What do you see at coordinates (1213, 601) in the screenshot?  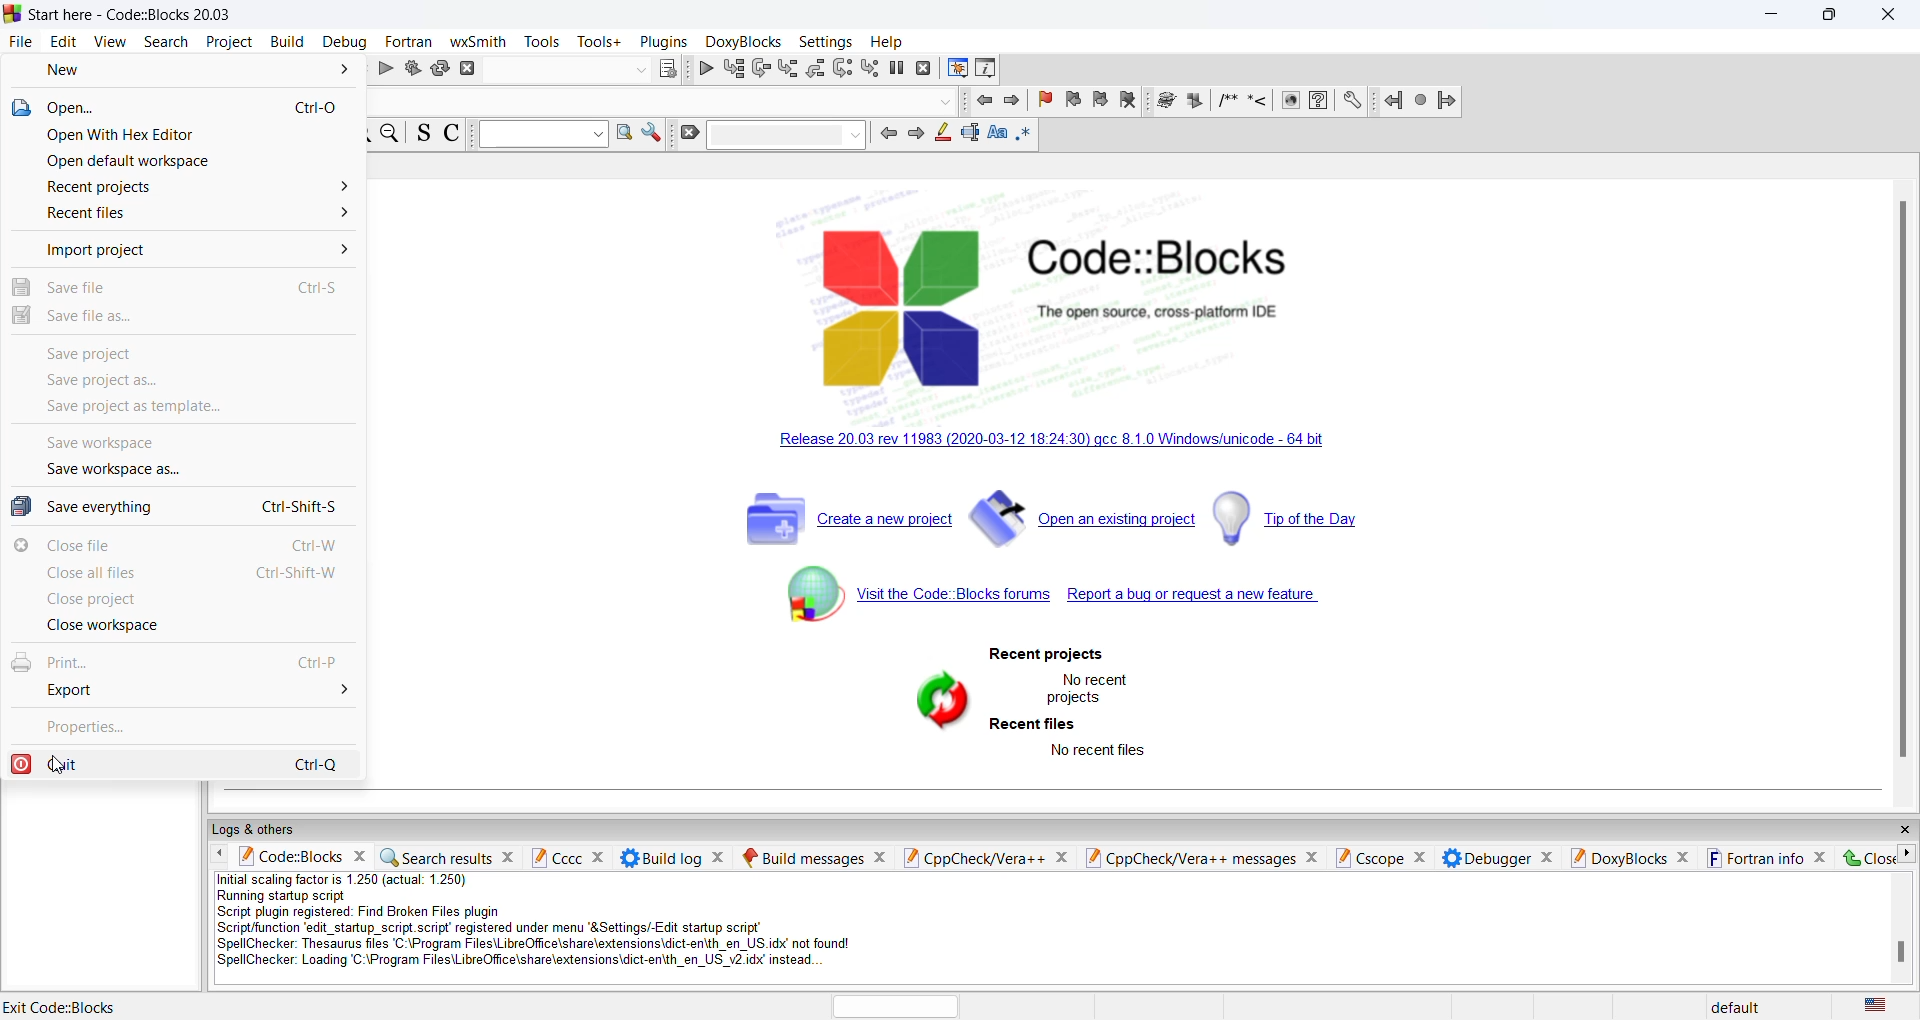 I see `report bug` at bounding box center [1213, 601].